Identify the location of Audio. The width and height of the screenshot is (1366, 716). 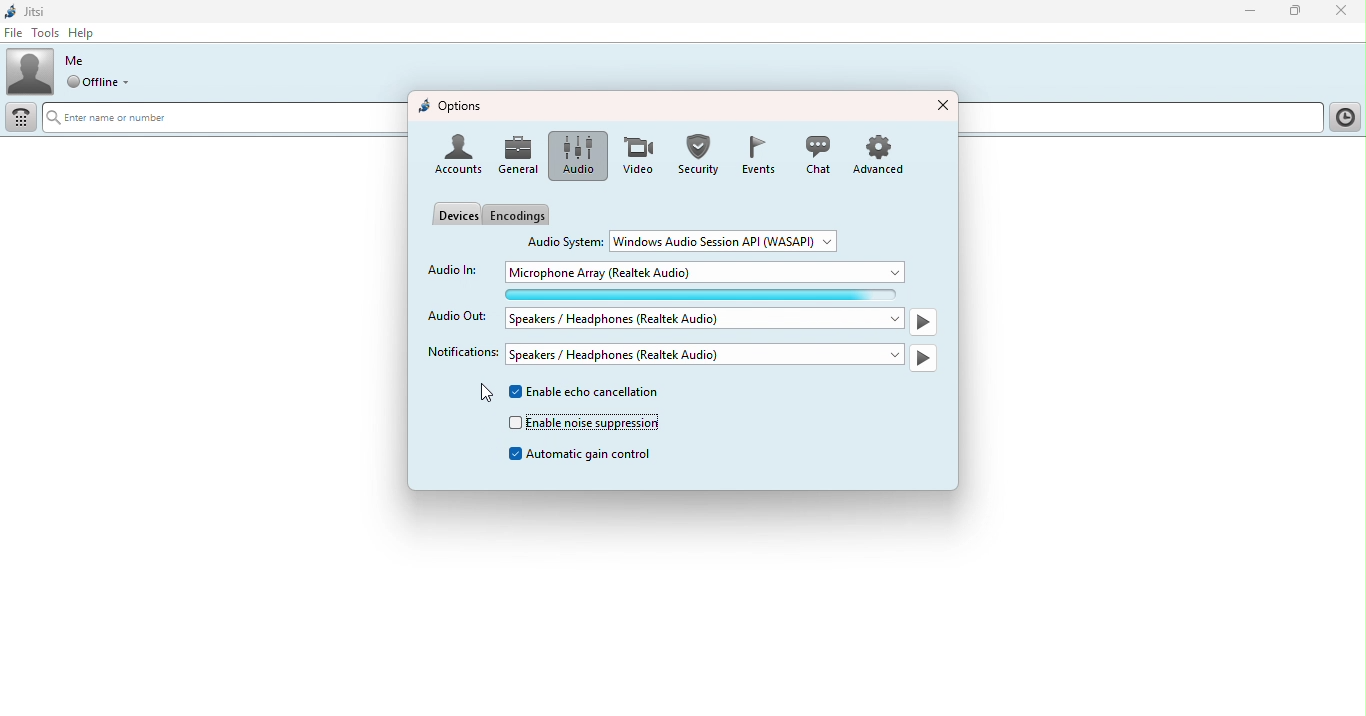
(574, 156).